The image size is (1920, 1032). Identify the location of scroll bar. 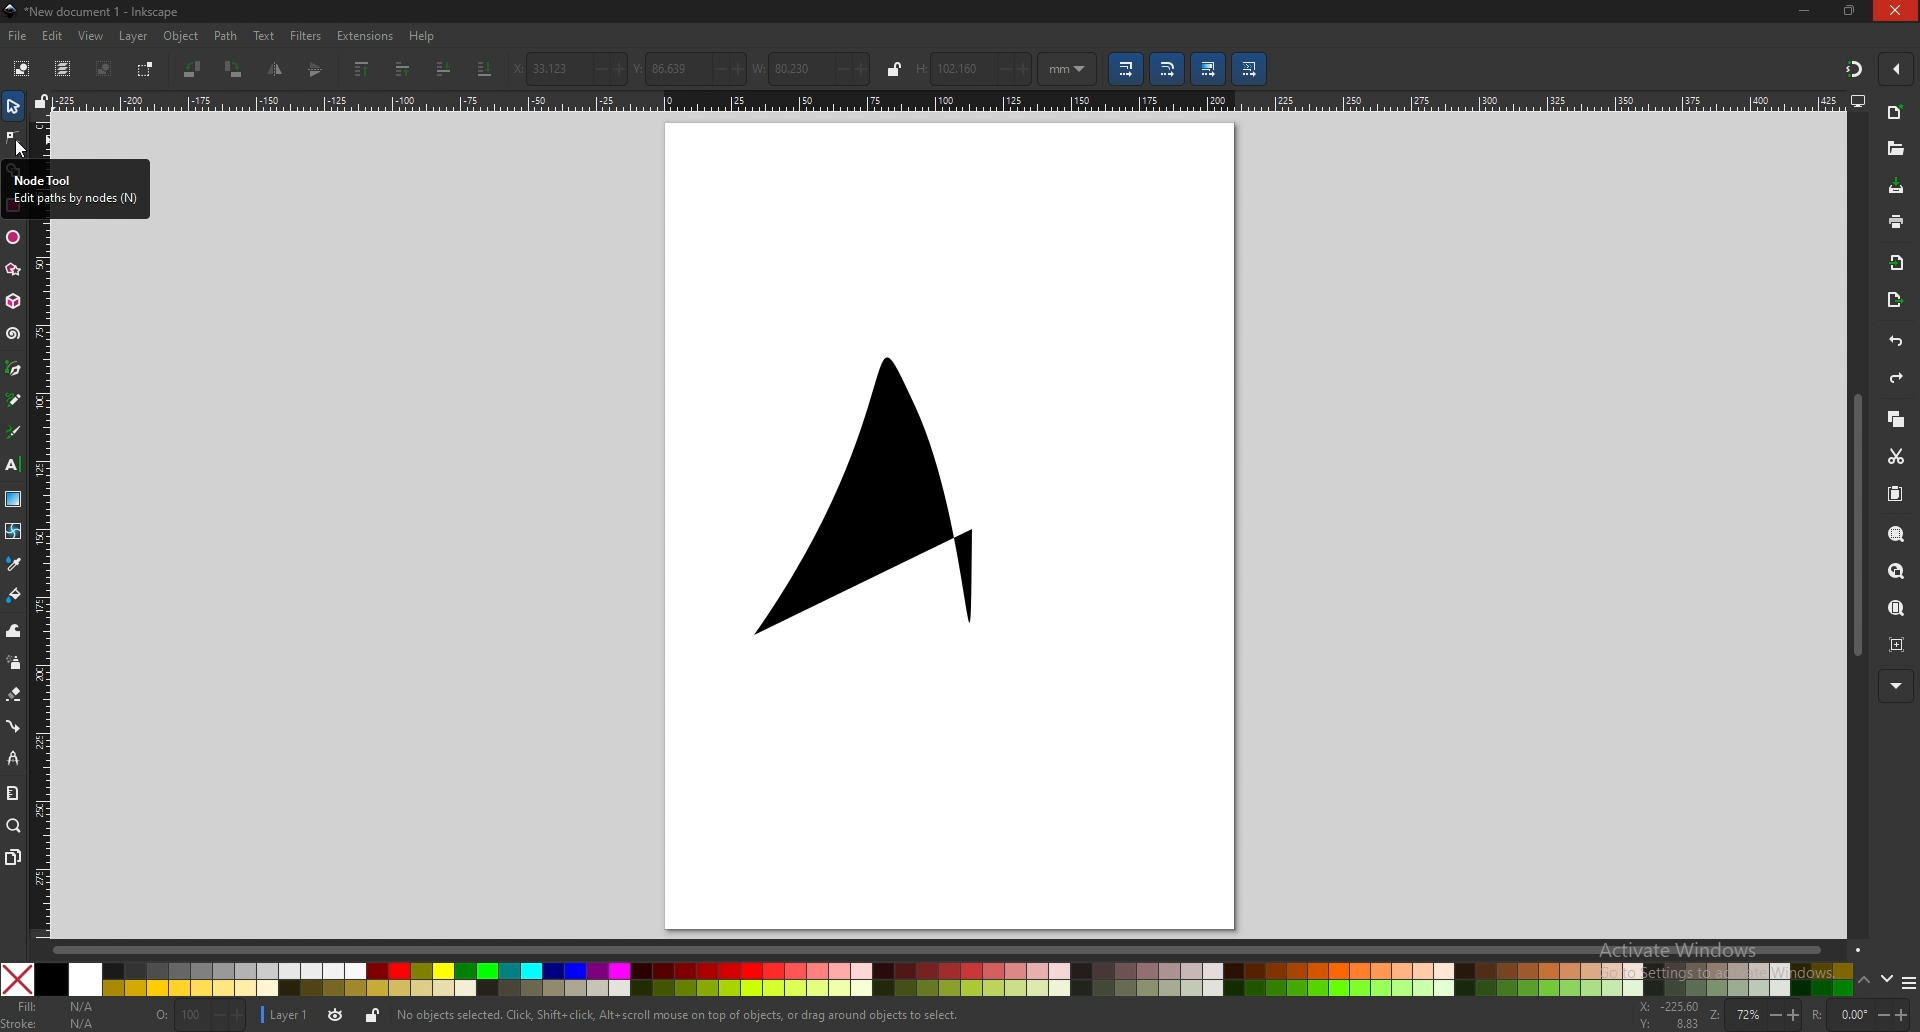
(960, 950).